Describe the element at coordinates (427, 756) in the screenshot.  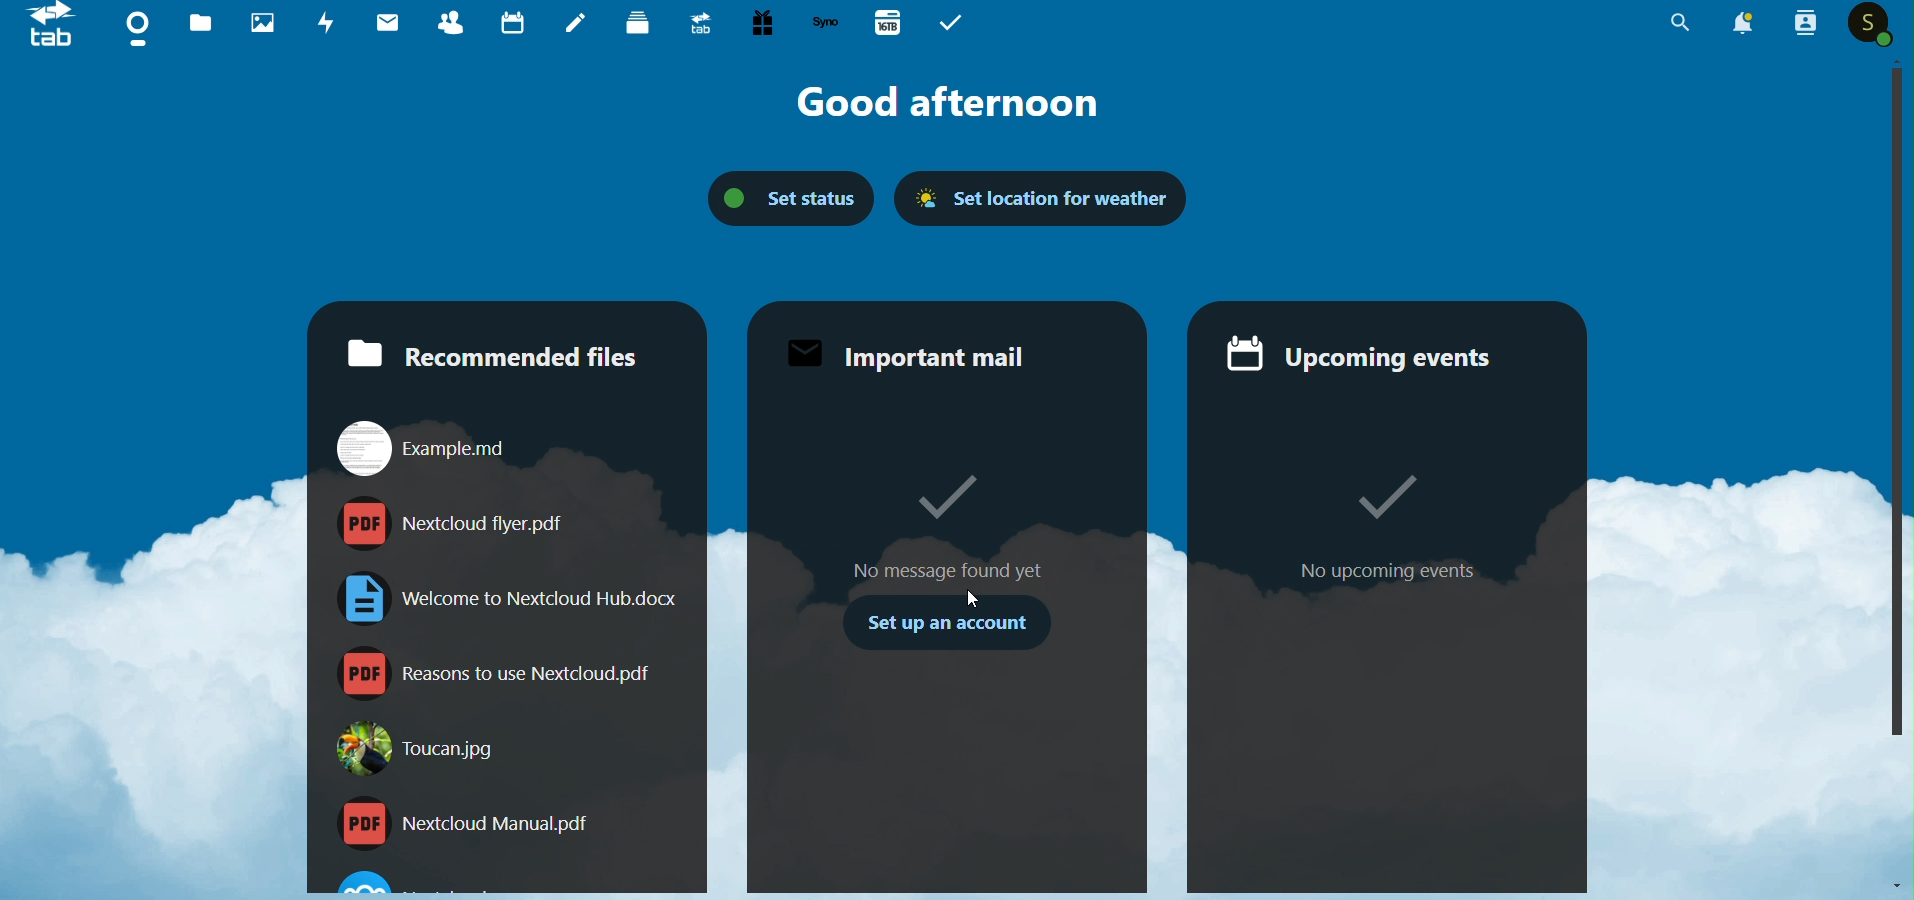
I see `Toucan.jpg` at that location.